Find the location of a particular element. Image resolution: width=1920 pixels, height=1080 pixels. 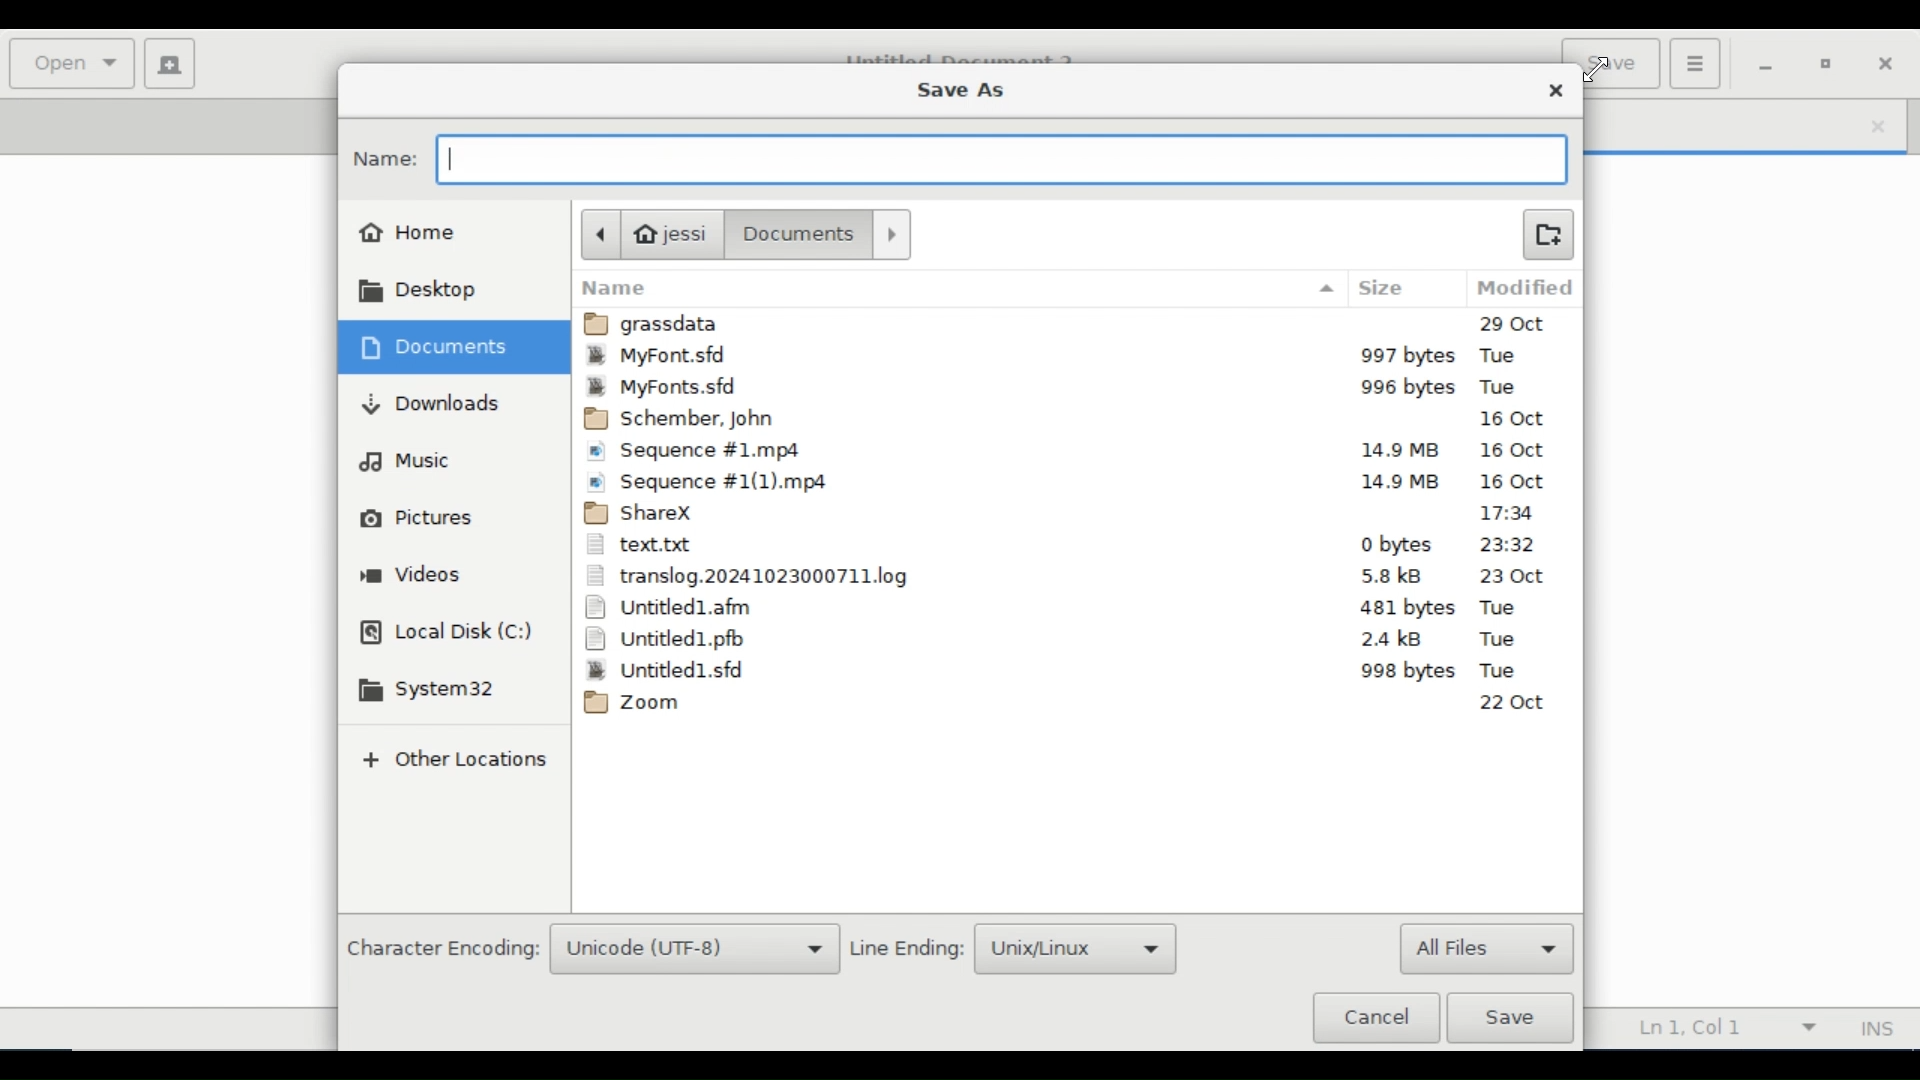

Back is located at coordinates (599, 233).